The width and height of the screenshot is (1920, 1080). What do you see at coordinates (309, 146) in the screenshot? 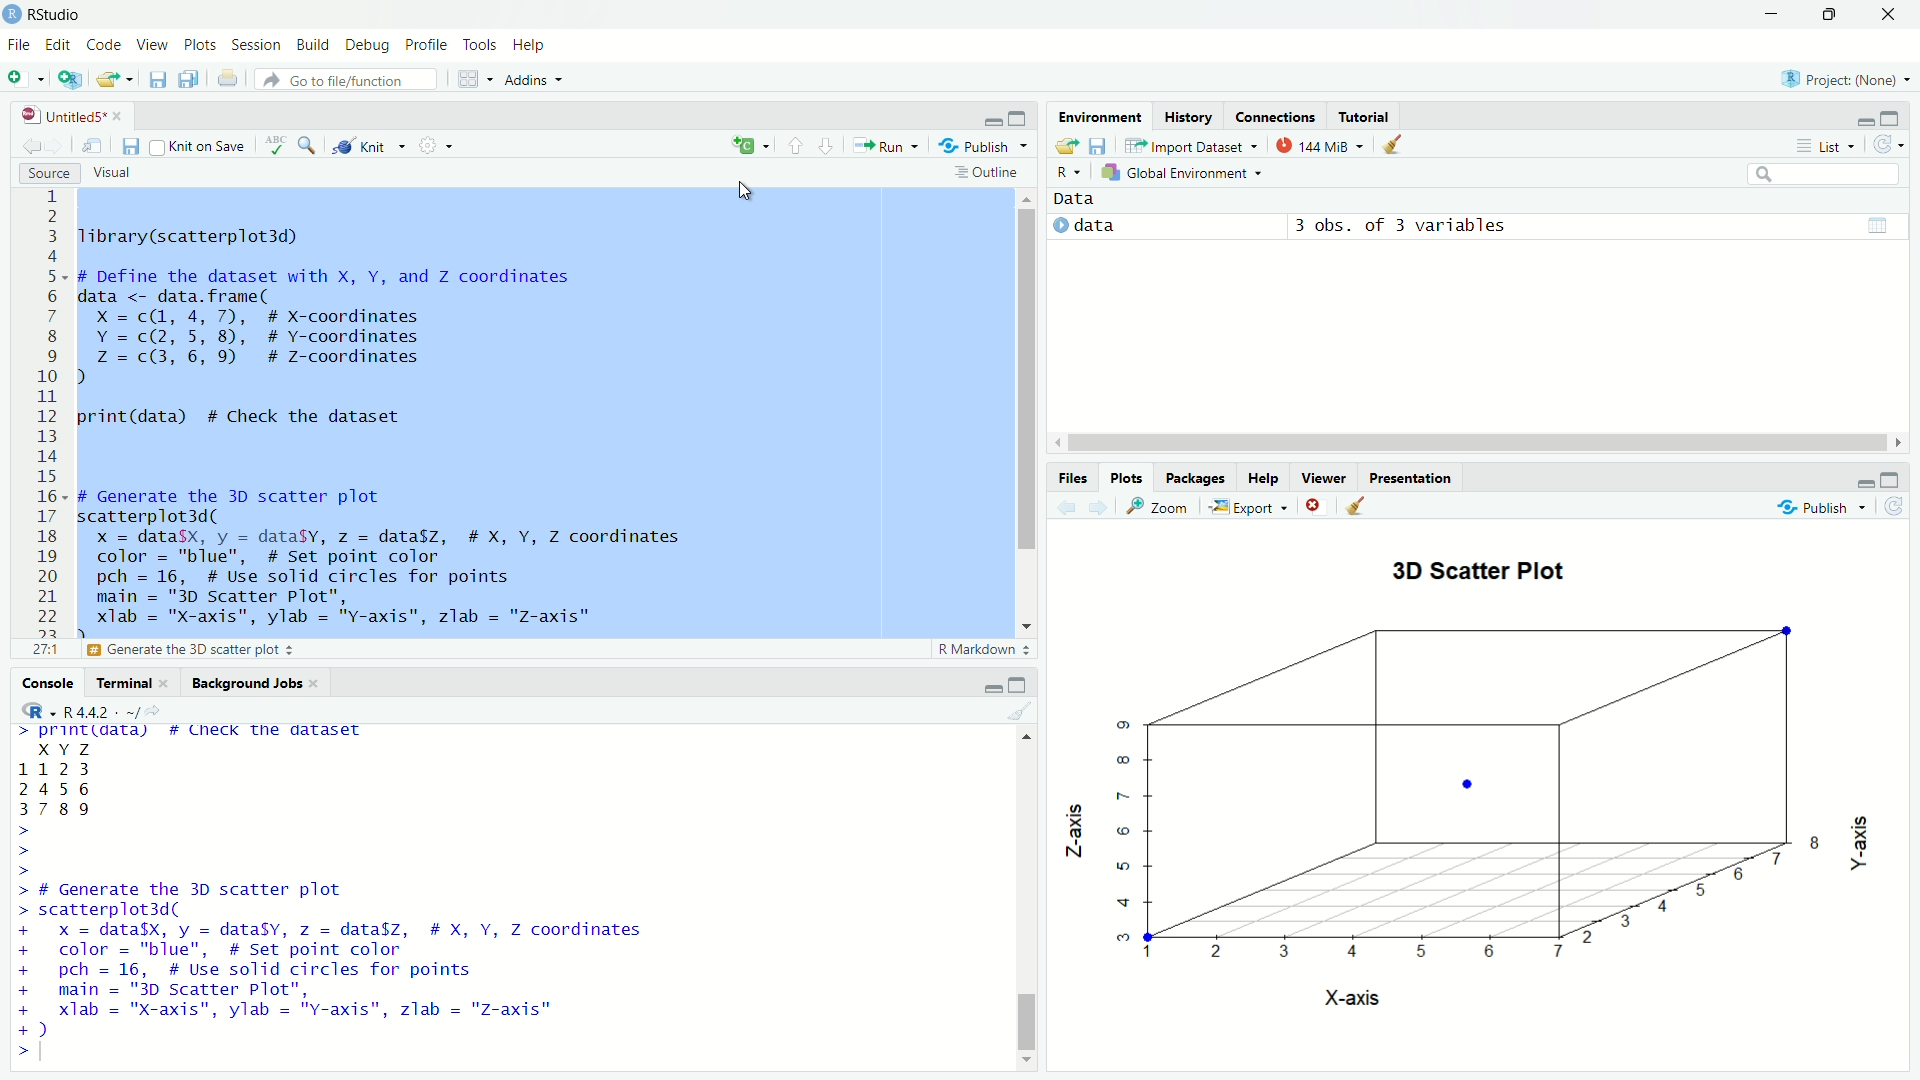
I see `find/replace` at bounding box center [309, 146].